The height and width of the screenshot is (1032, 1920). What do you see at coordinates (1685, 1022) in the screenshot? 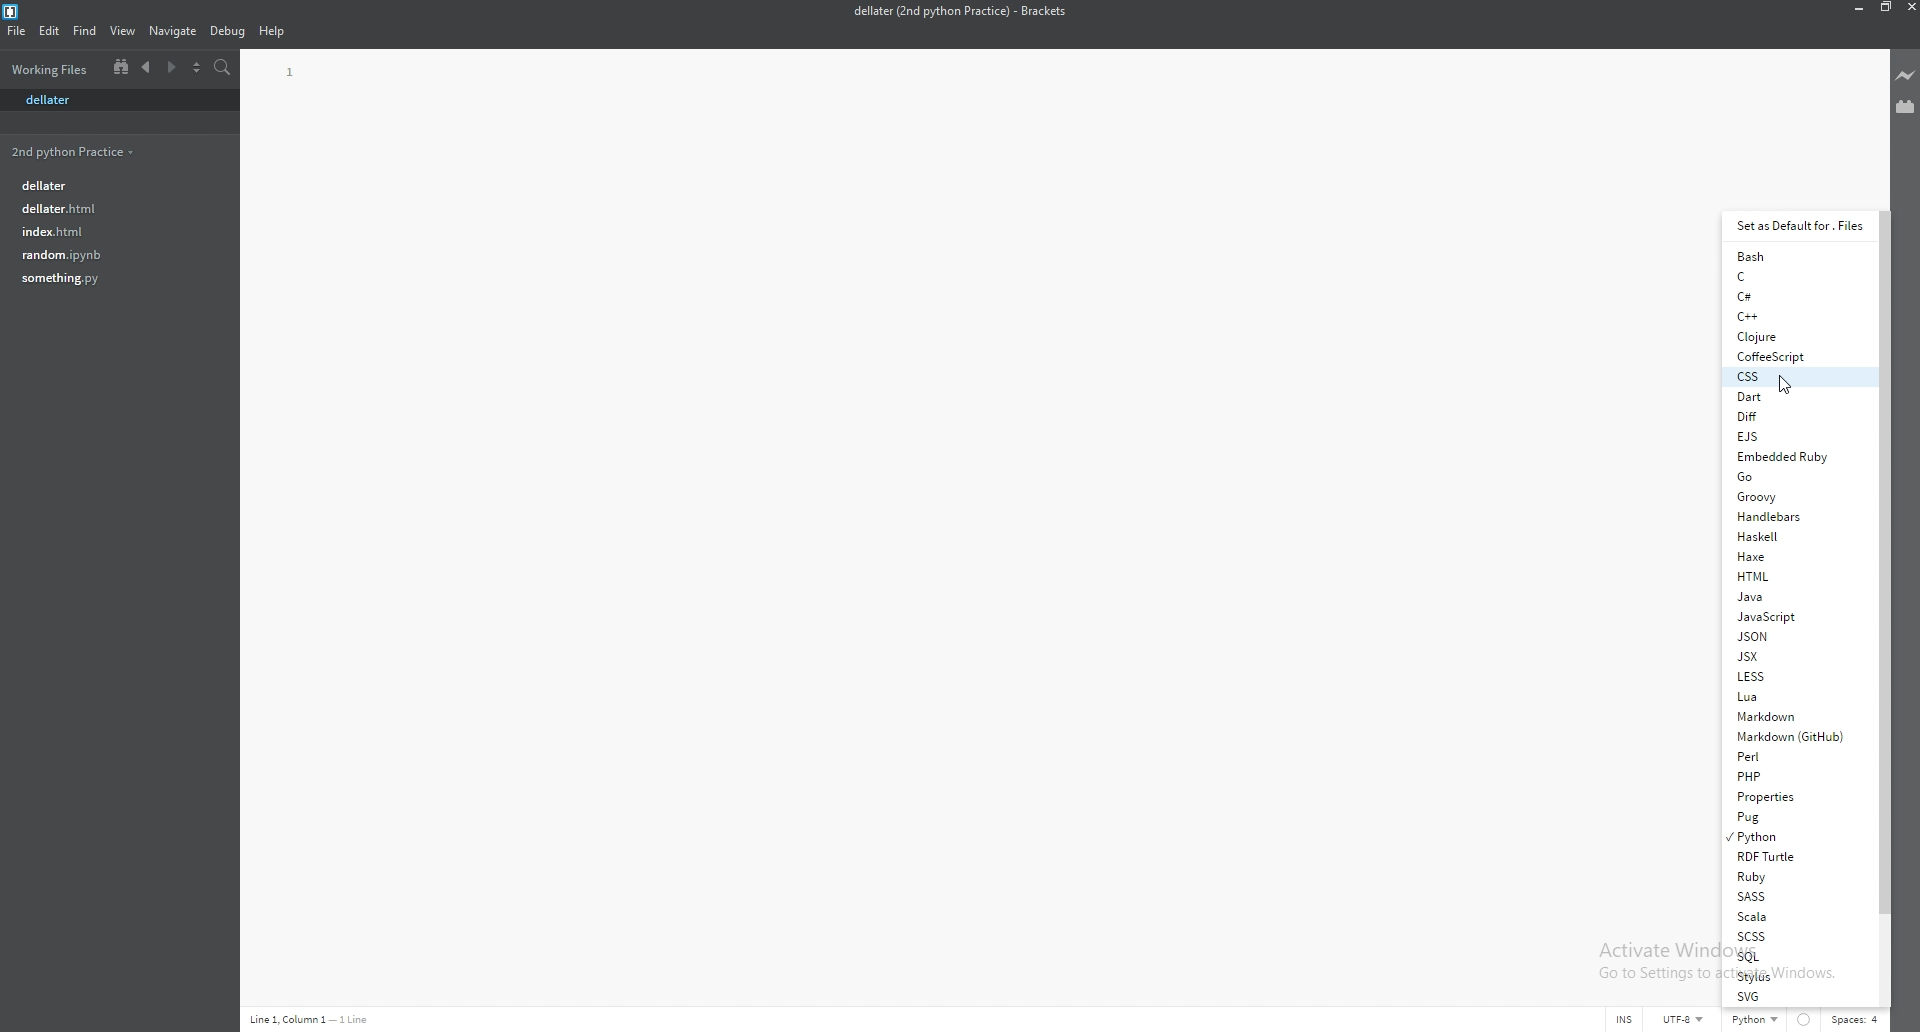
I see `utf-8` at bounding box center [1685, 1022].